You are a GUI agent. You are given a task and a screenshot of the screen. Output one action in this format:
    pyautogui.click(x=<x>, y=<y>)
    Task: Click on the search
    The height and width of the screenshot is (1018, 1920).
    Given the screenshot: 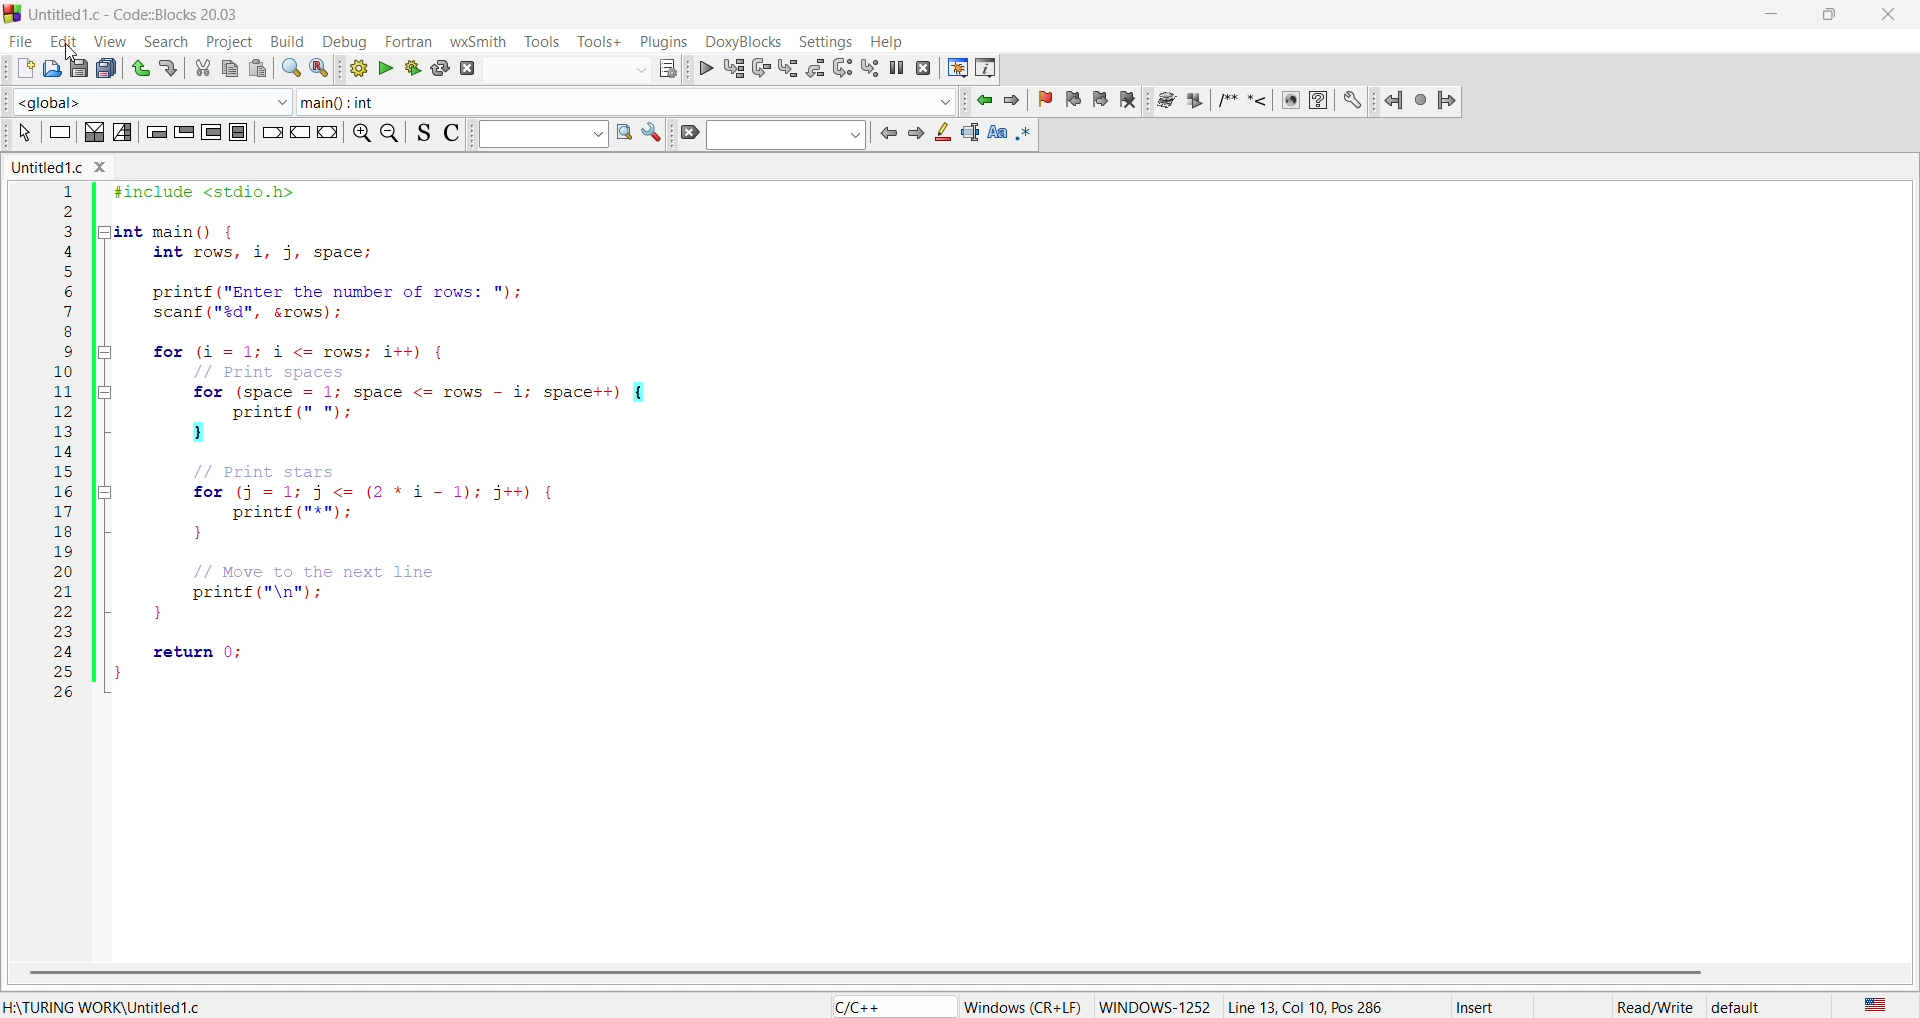 What is the action you would take?
    pyautogui.click(x=167, y=40)
    